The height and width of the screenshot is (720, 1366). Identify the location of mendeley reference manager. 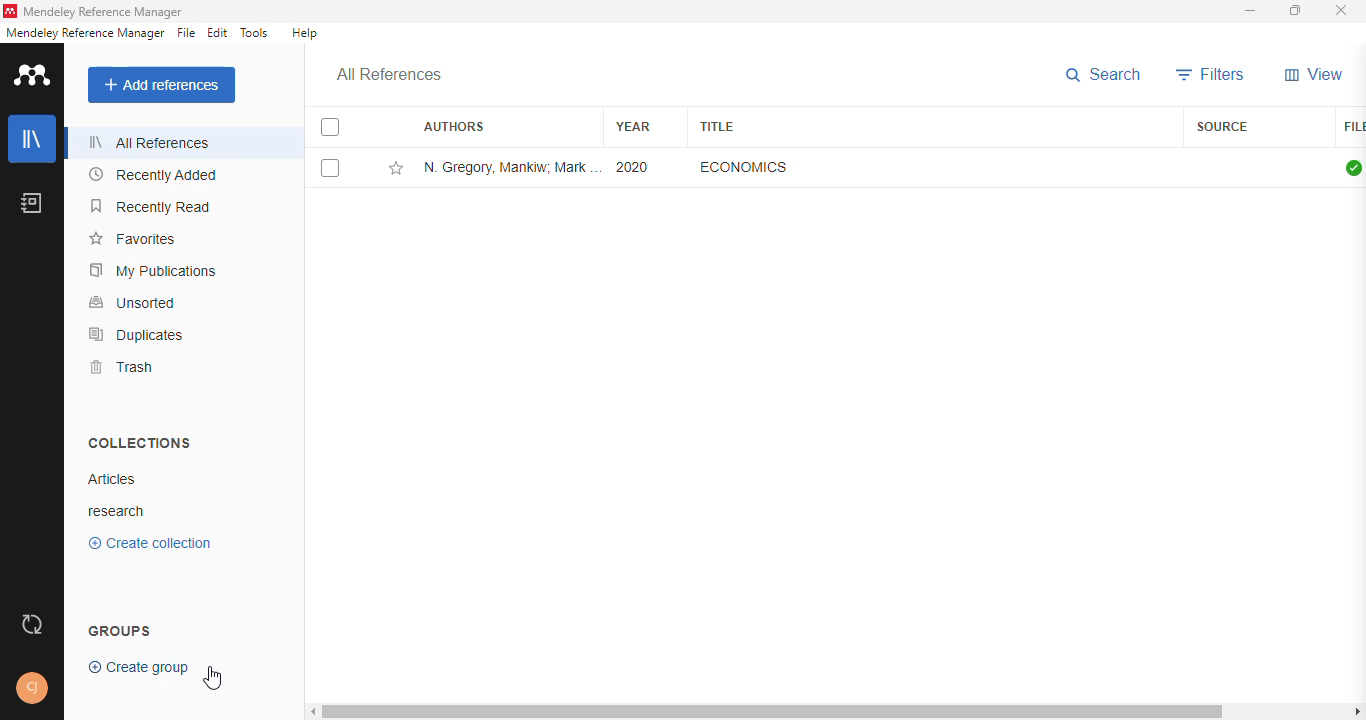
(103, 12).